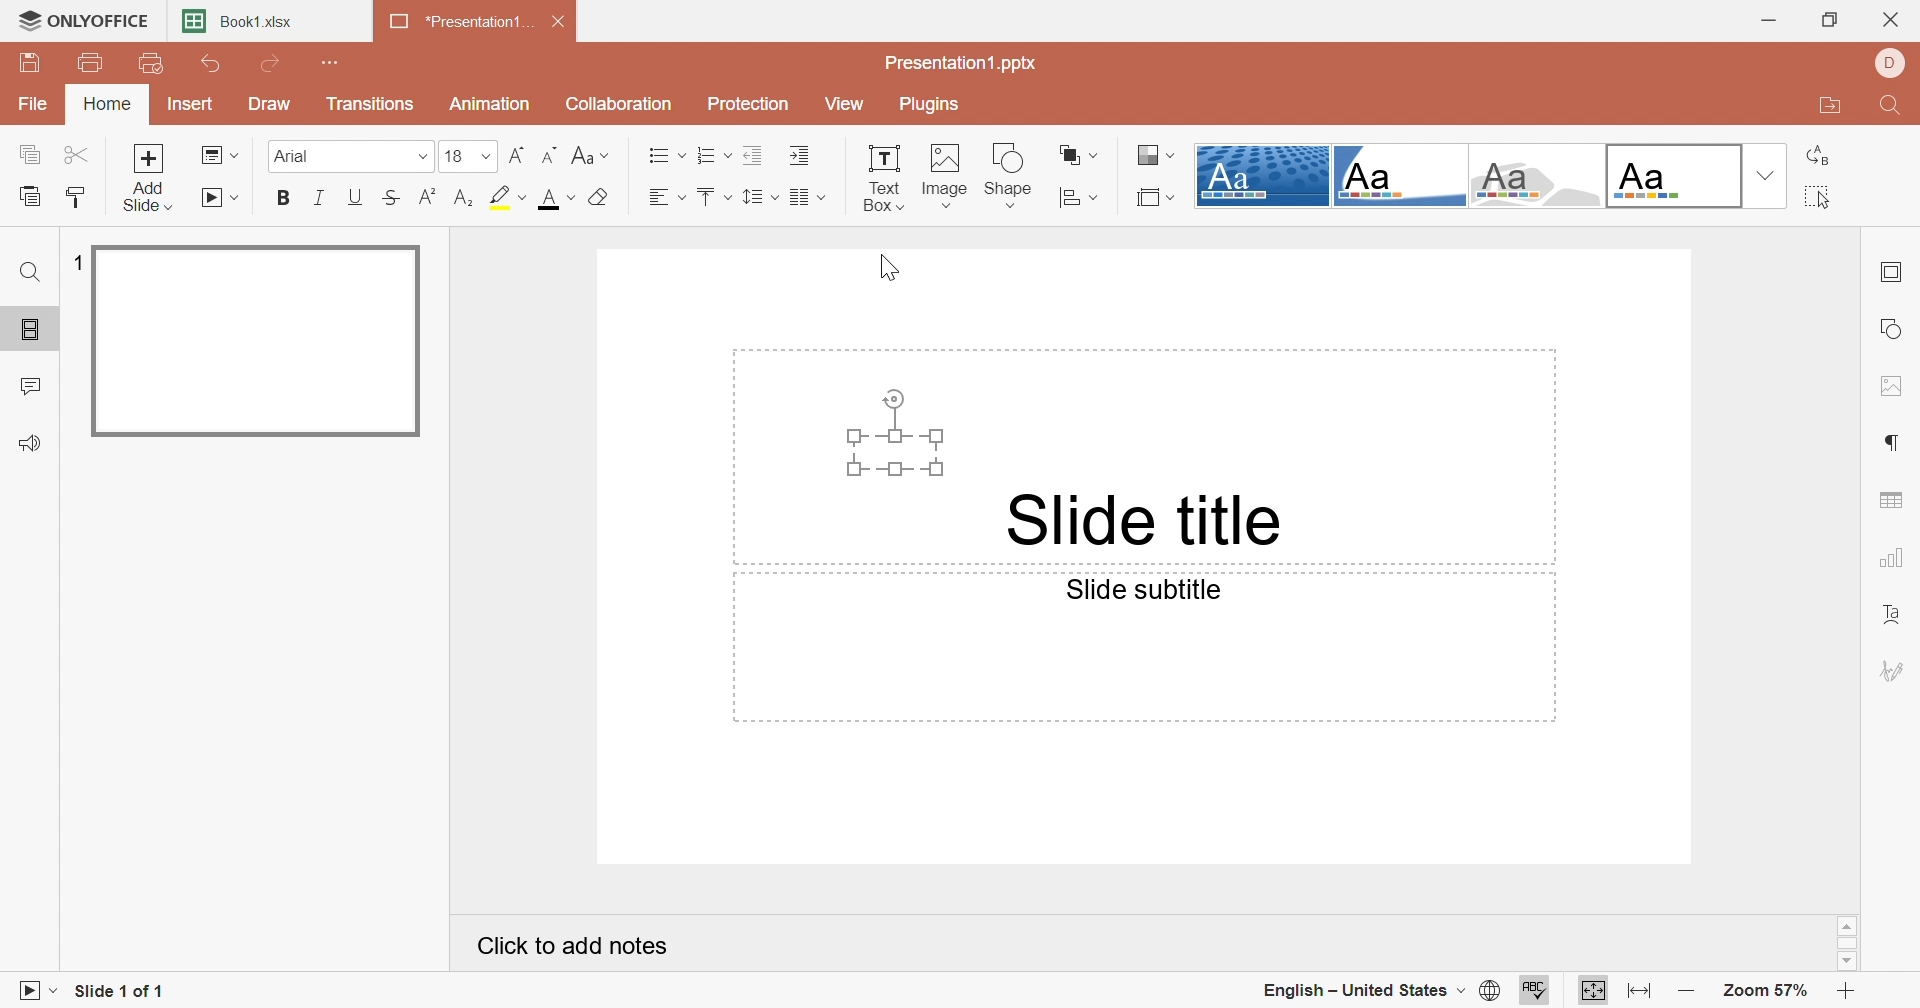 This screenshot has width=1920, height=1008. What do you see at coordinates (1822, 156) in the screenshot?
I see `Replace` at bounding box center [1822, 156].